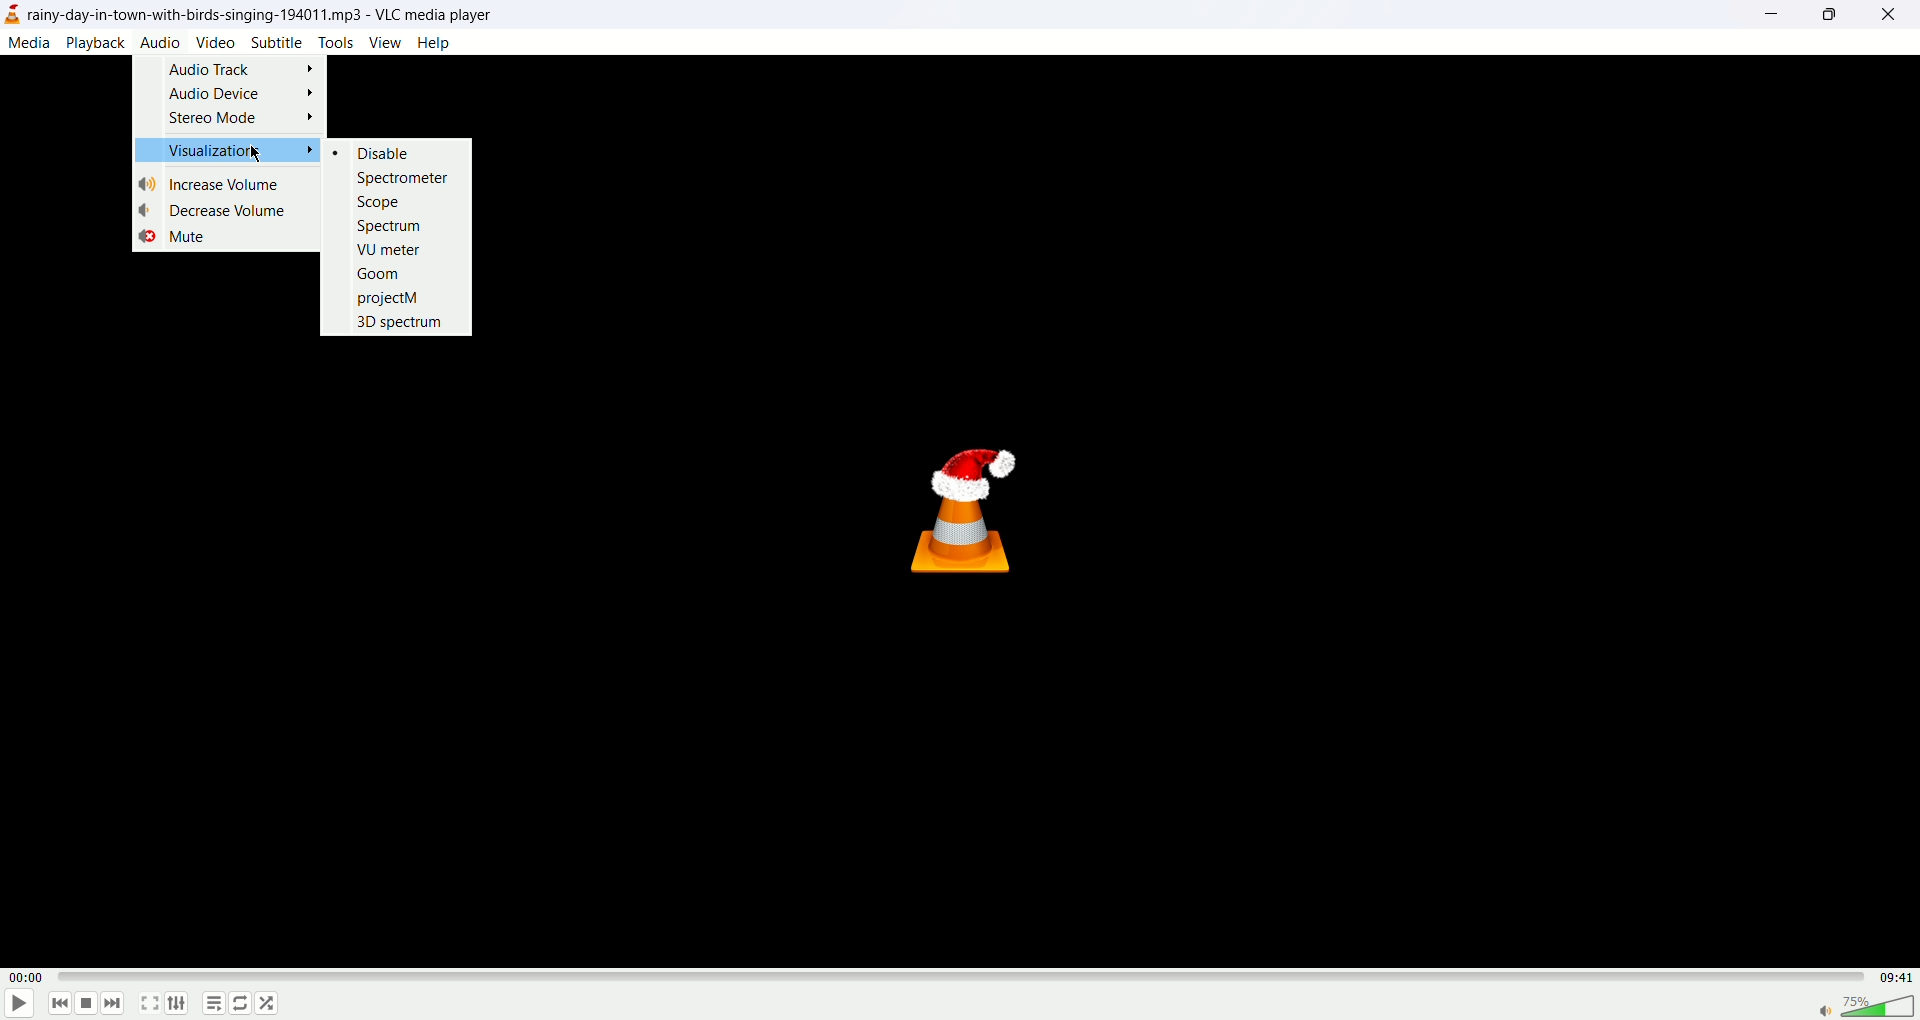  I want to click on projectM, so click(388, 297).